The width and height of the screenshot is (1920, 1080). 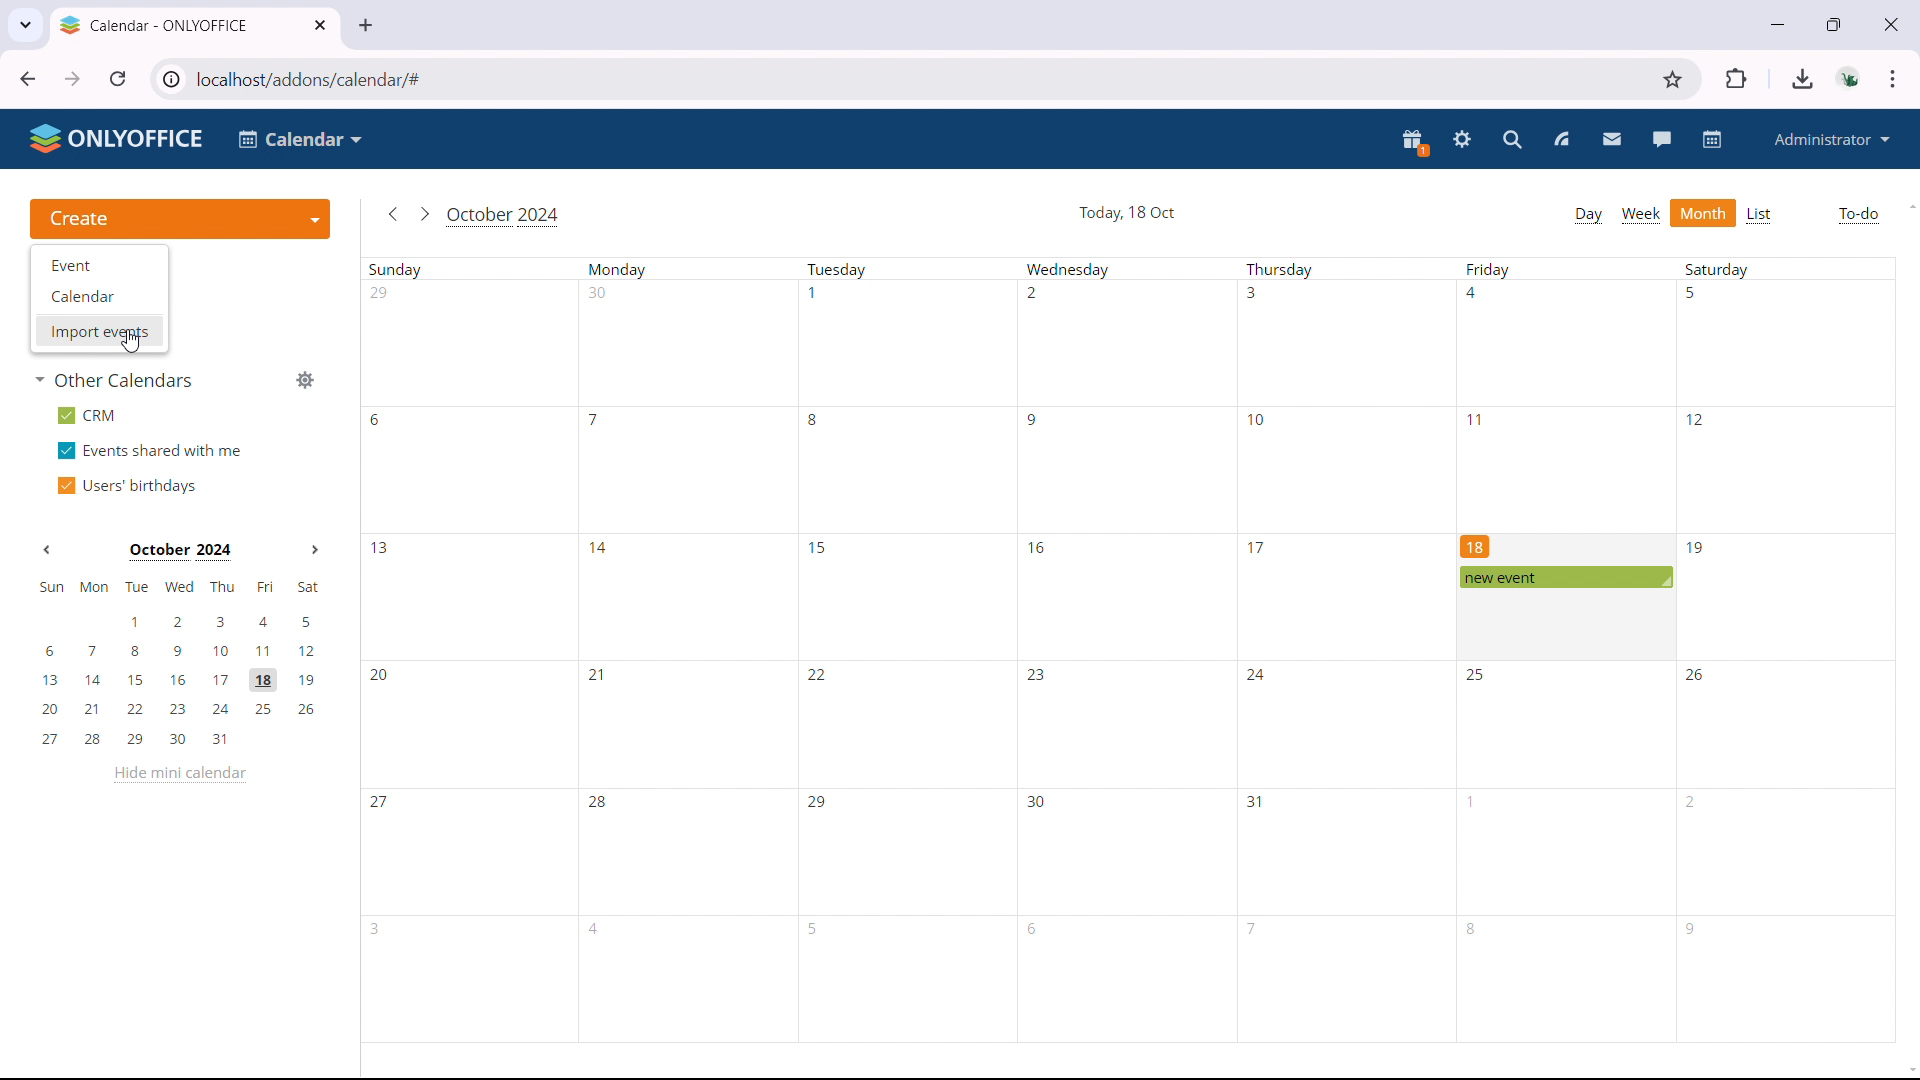 I want to click on downloads, so click(x=1803, y=79).